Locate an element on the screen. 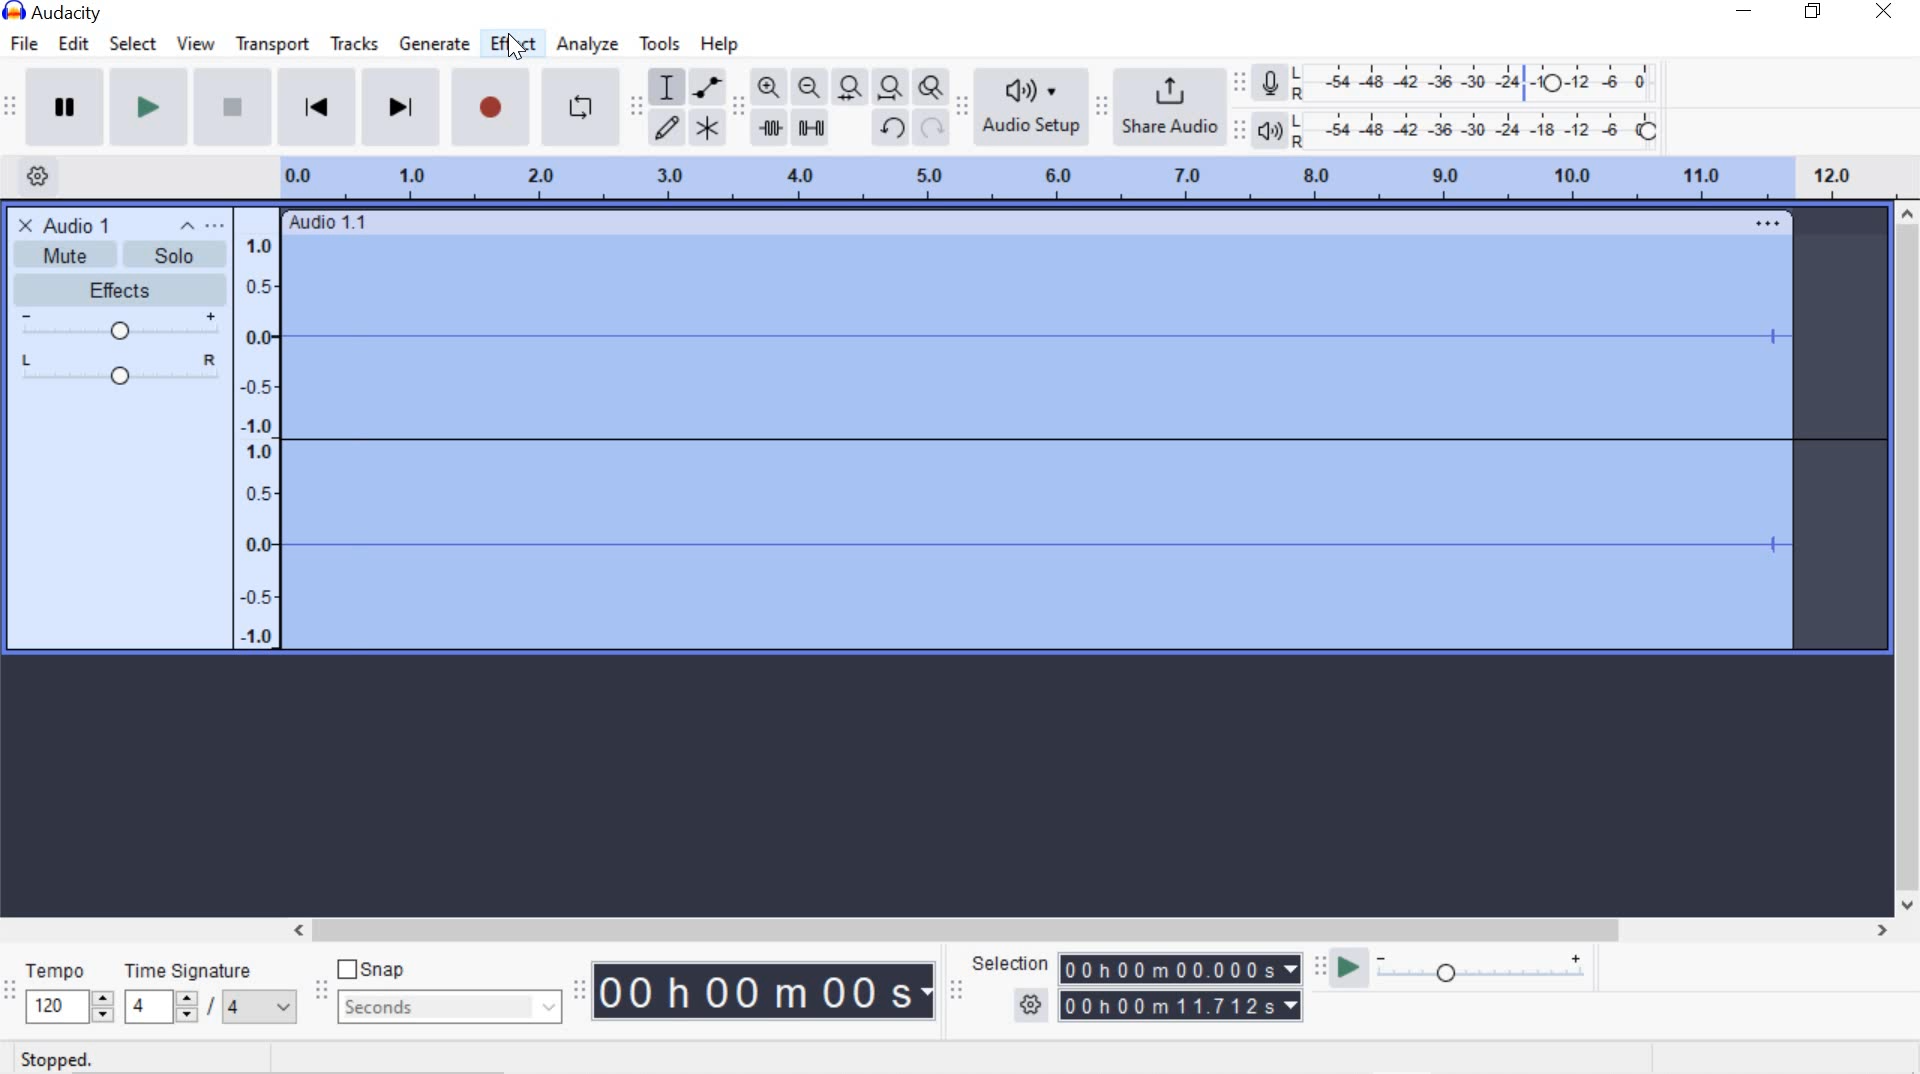 The width and height of the screenshot is (1920, 1074). Timeline option is located at coordinates (30, 174).